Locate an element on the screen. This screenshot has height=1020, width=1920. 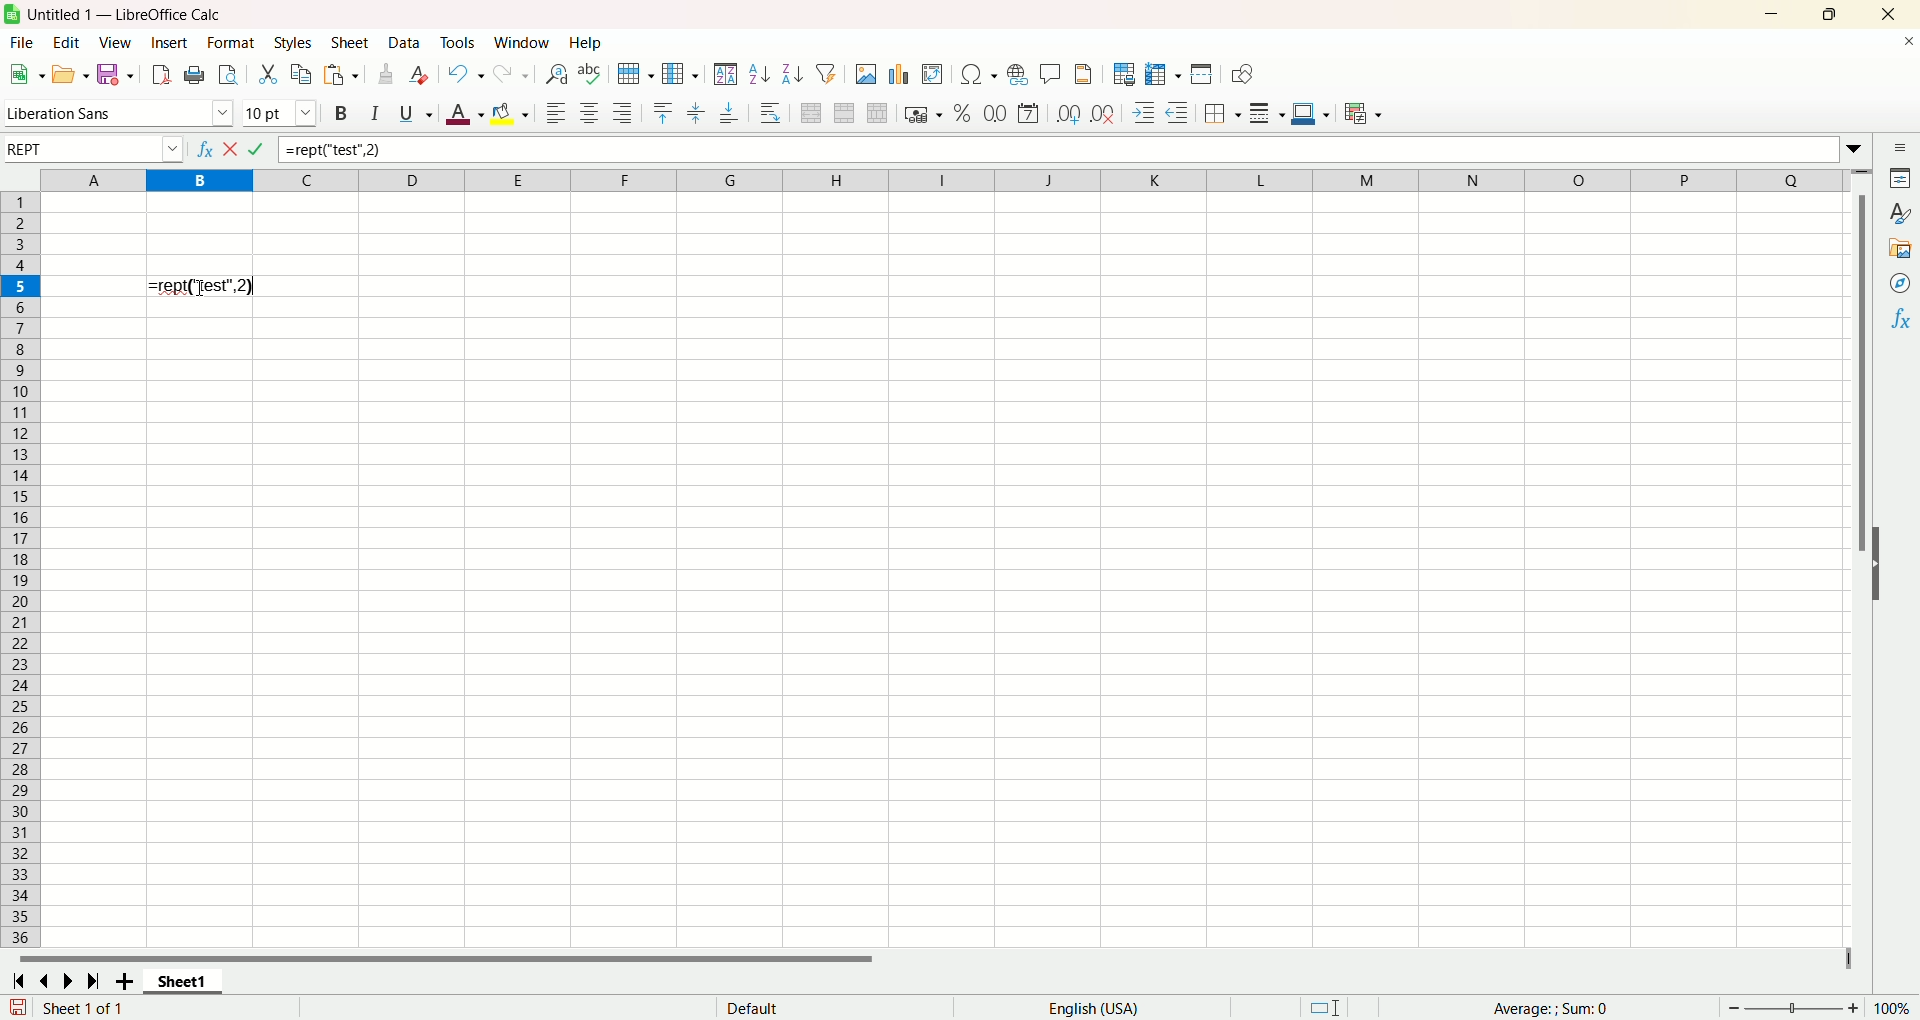
new is located at coordinates (27, 74).